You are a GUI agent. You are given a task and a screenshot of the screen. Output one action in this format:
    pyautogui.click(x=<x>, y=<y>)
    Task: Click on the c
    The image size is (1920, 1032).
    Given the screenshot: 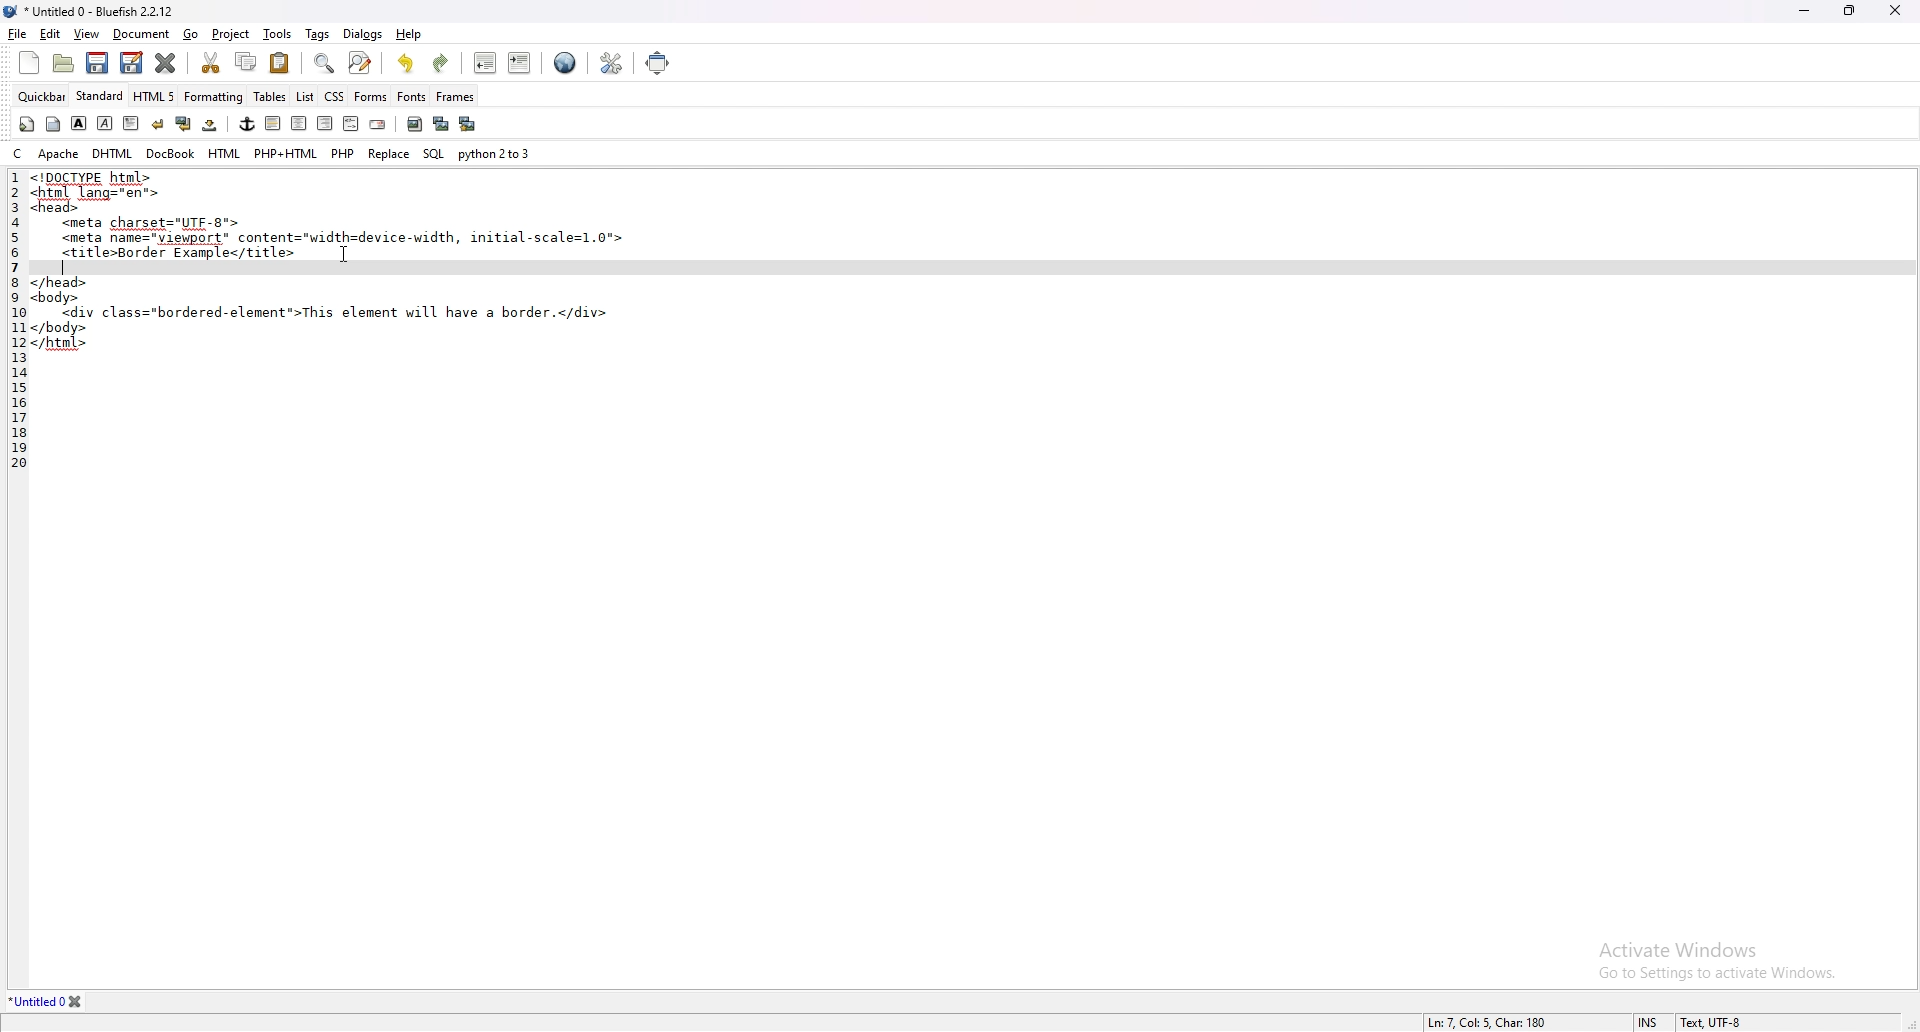 What is the action you would take?
    pyautogui.click(x=20, y=152)
    